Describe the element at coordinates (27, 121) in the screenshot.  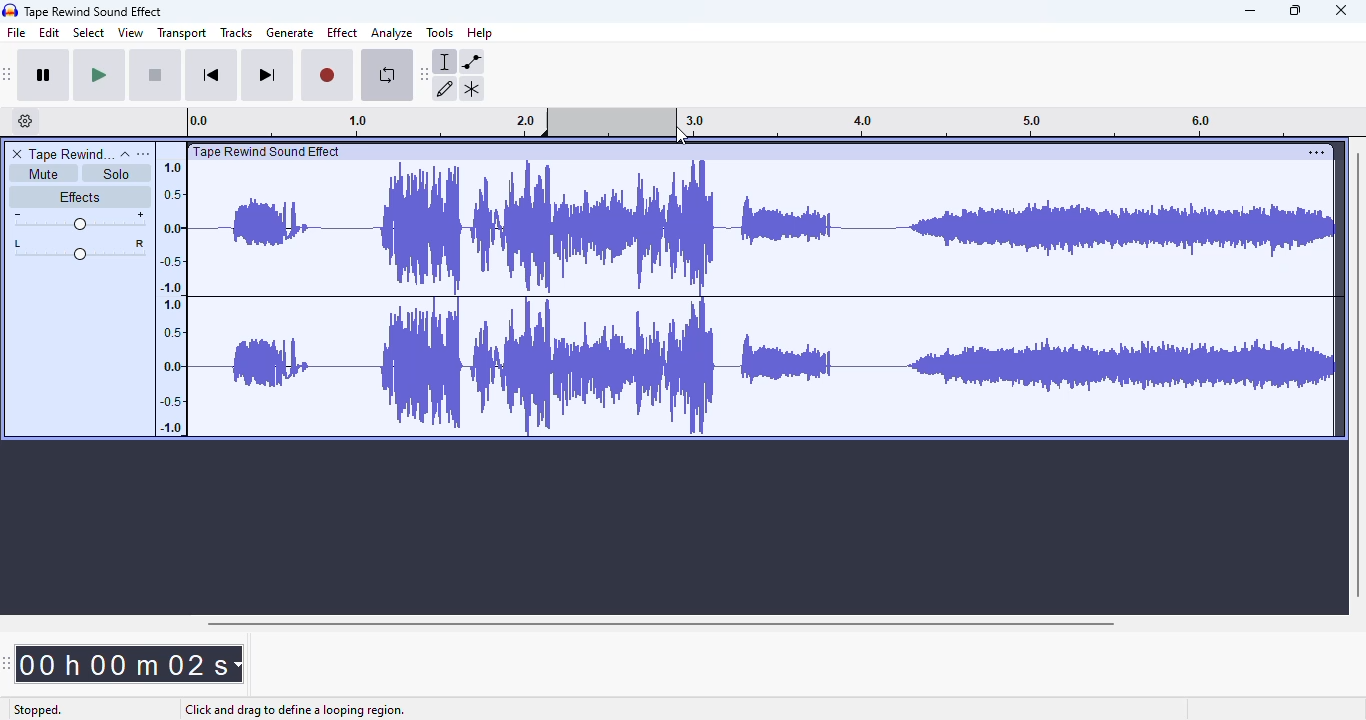
I see `timeline options` at that location.